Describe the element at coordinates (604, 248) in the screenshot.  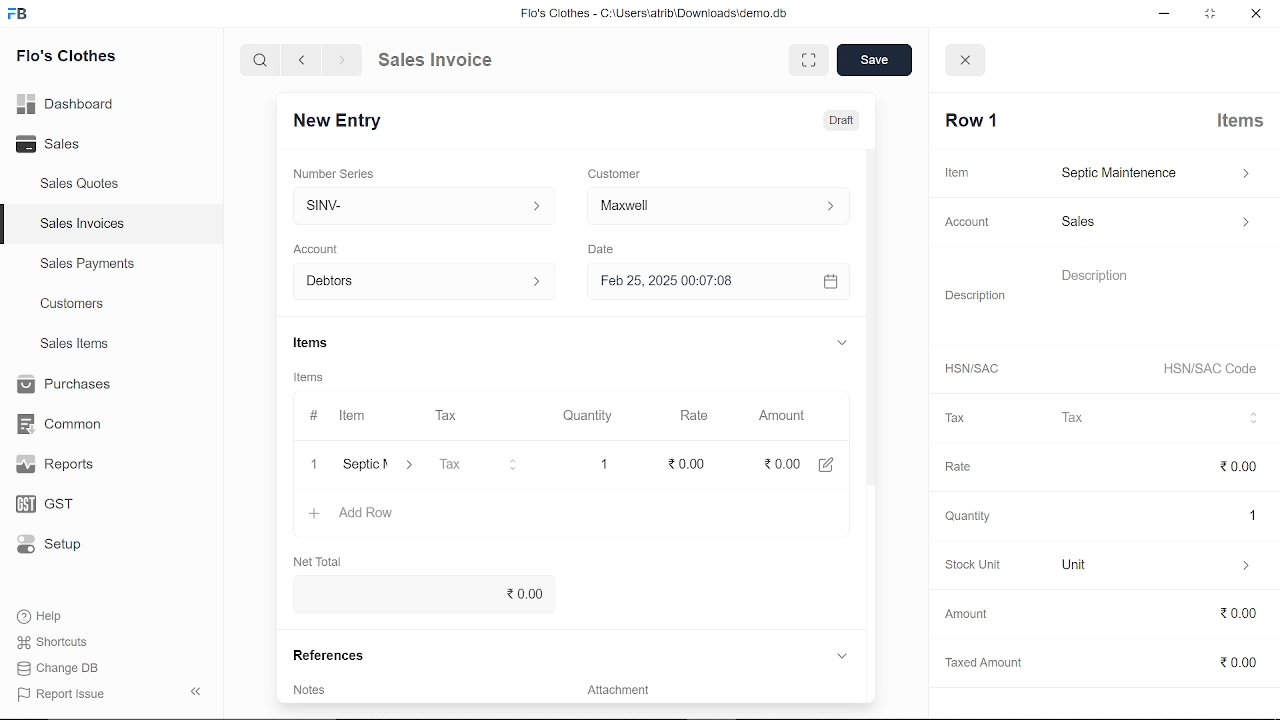
I see `Date` at that location.